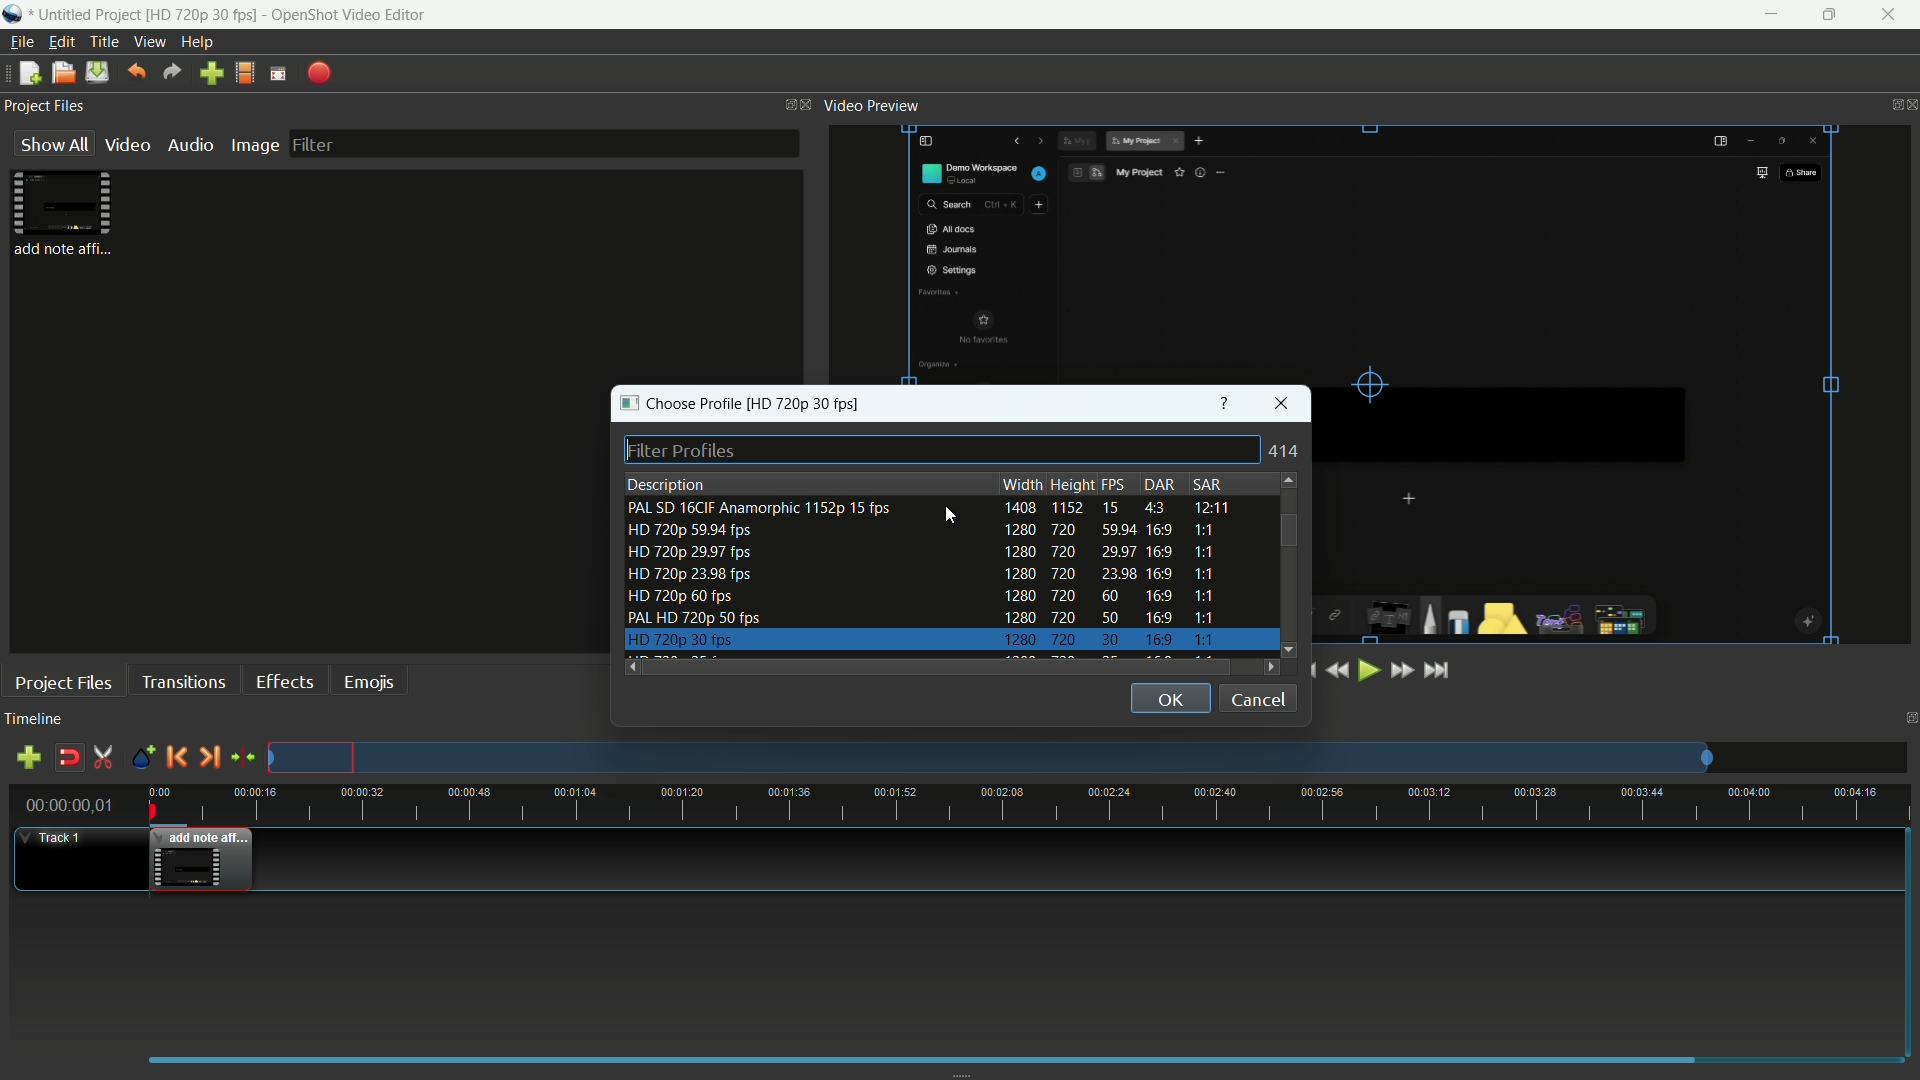 This screenshot has height=1080, width=1920. Describe the element at coordinates (211, 74) in the screenshot. I see `import files` at that location.